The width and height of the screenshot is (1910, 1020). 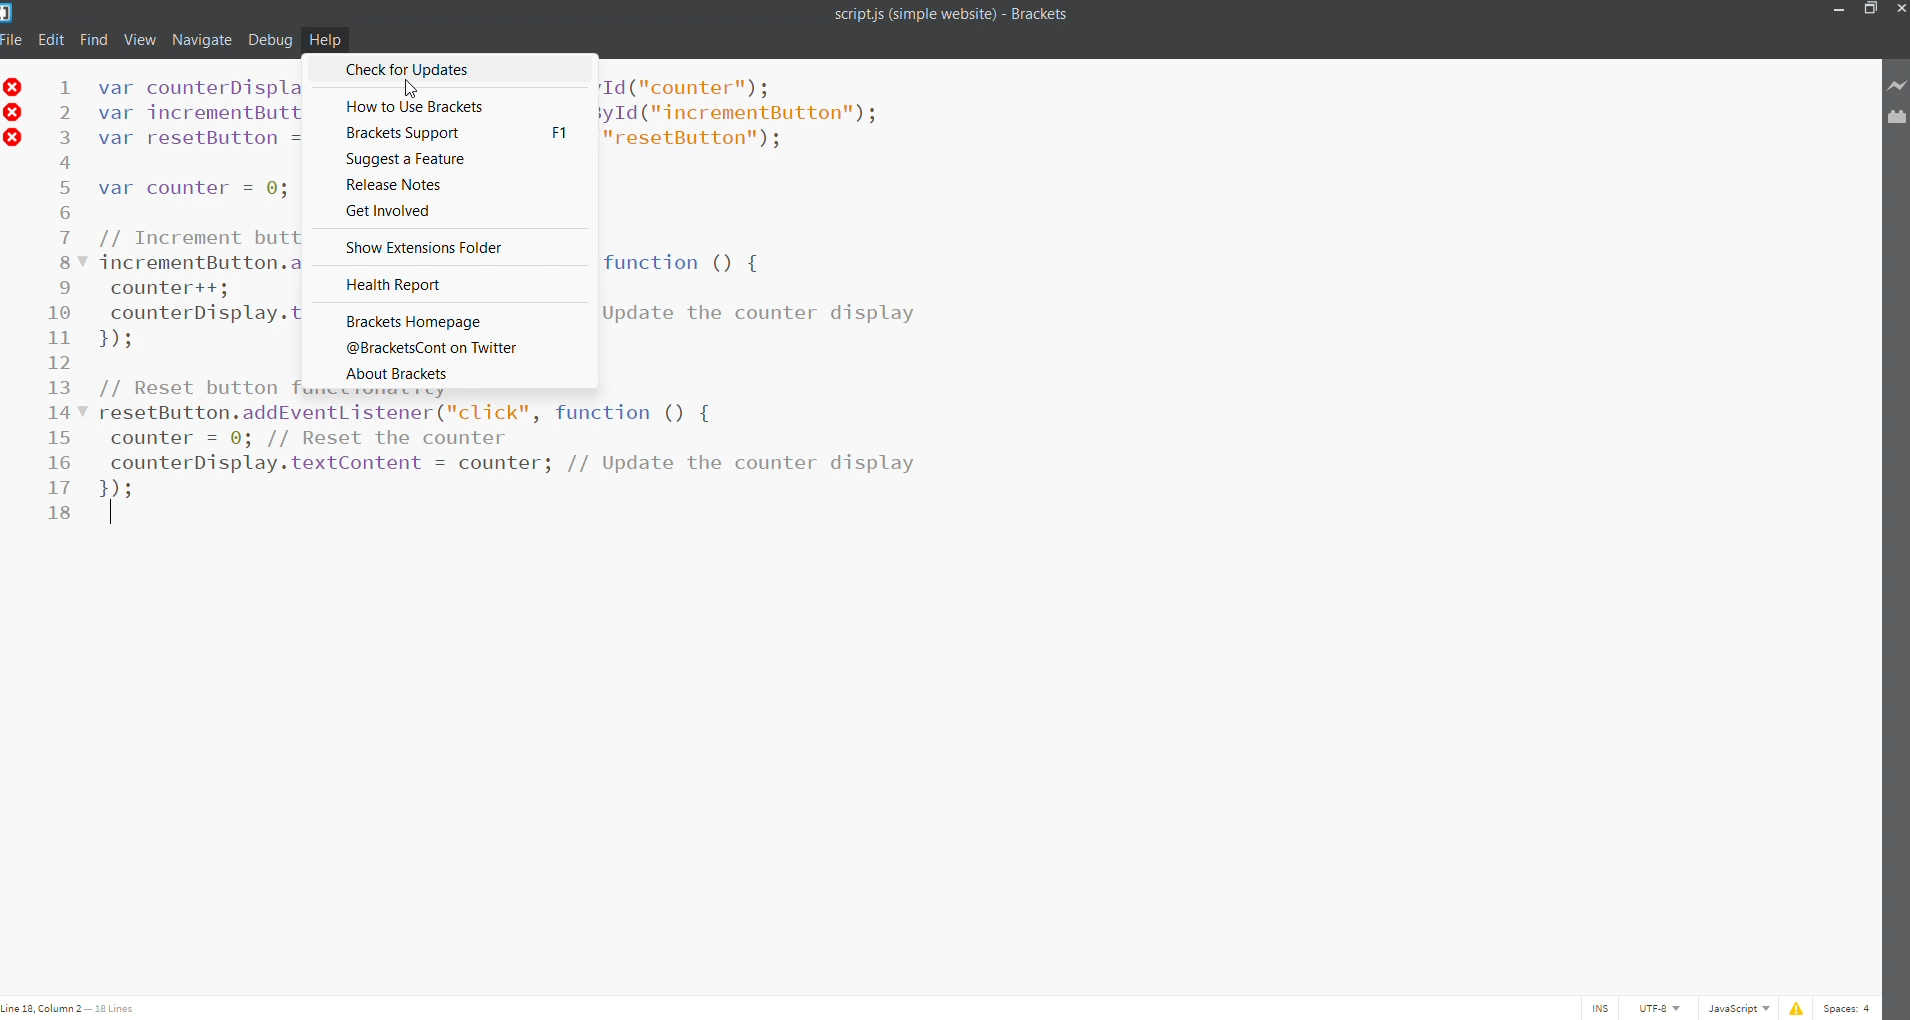 I want to click on var countervisplay = document.getclementbyld{ counter),var incrementButton = document.getElementById("incrementButton");var resetButton = document.getElementById("resetButton");var counter = 0; // Initialize counter// Increment button functionalityincrementButton.addEventListener("click", function () {counter++;counterDisplay.textContent = counter; // Update the counter displ19H// Reset button functionalityresetButton.addEventListener("click", function () {counter = 0; // Reset the countercounterDisplay.textContent = counter; // Update the counter display, so click(x=202, y=297).